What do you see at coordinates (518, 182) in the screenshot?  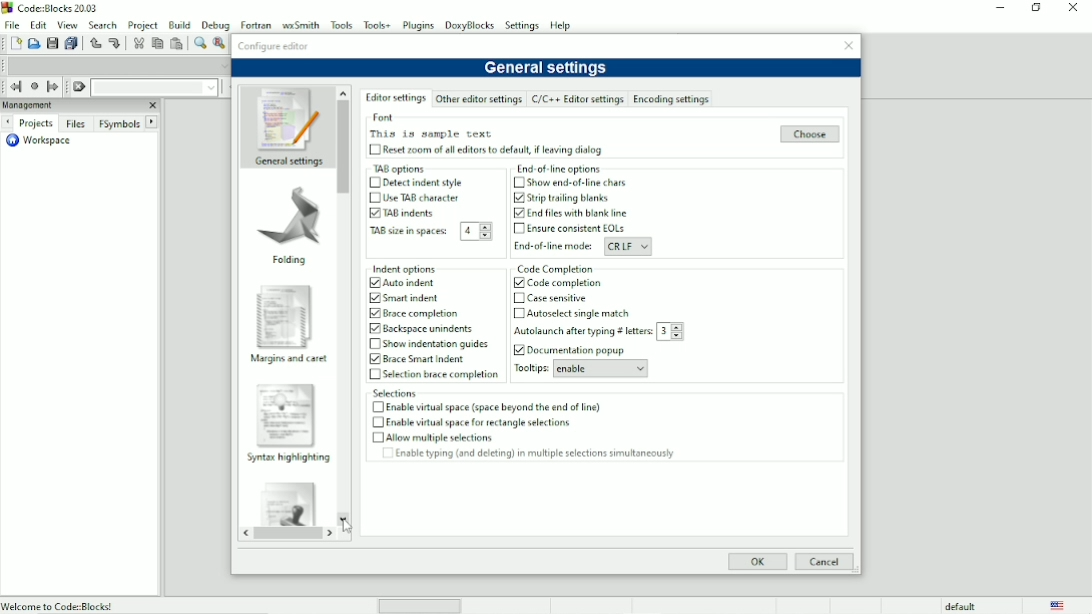 I see `` at bounding box center [518, 182].